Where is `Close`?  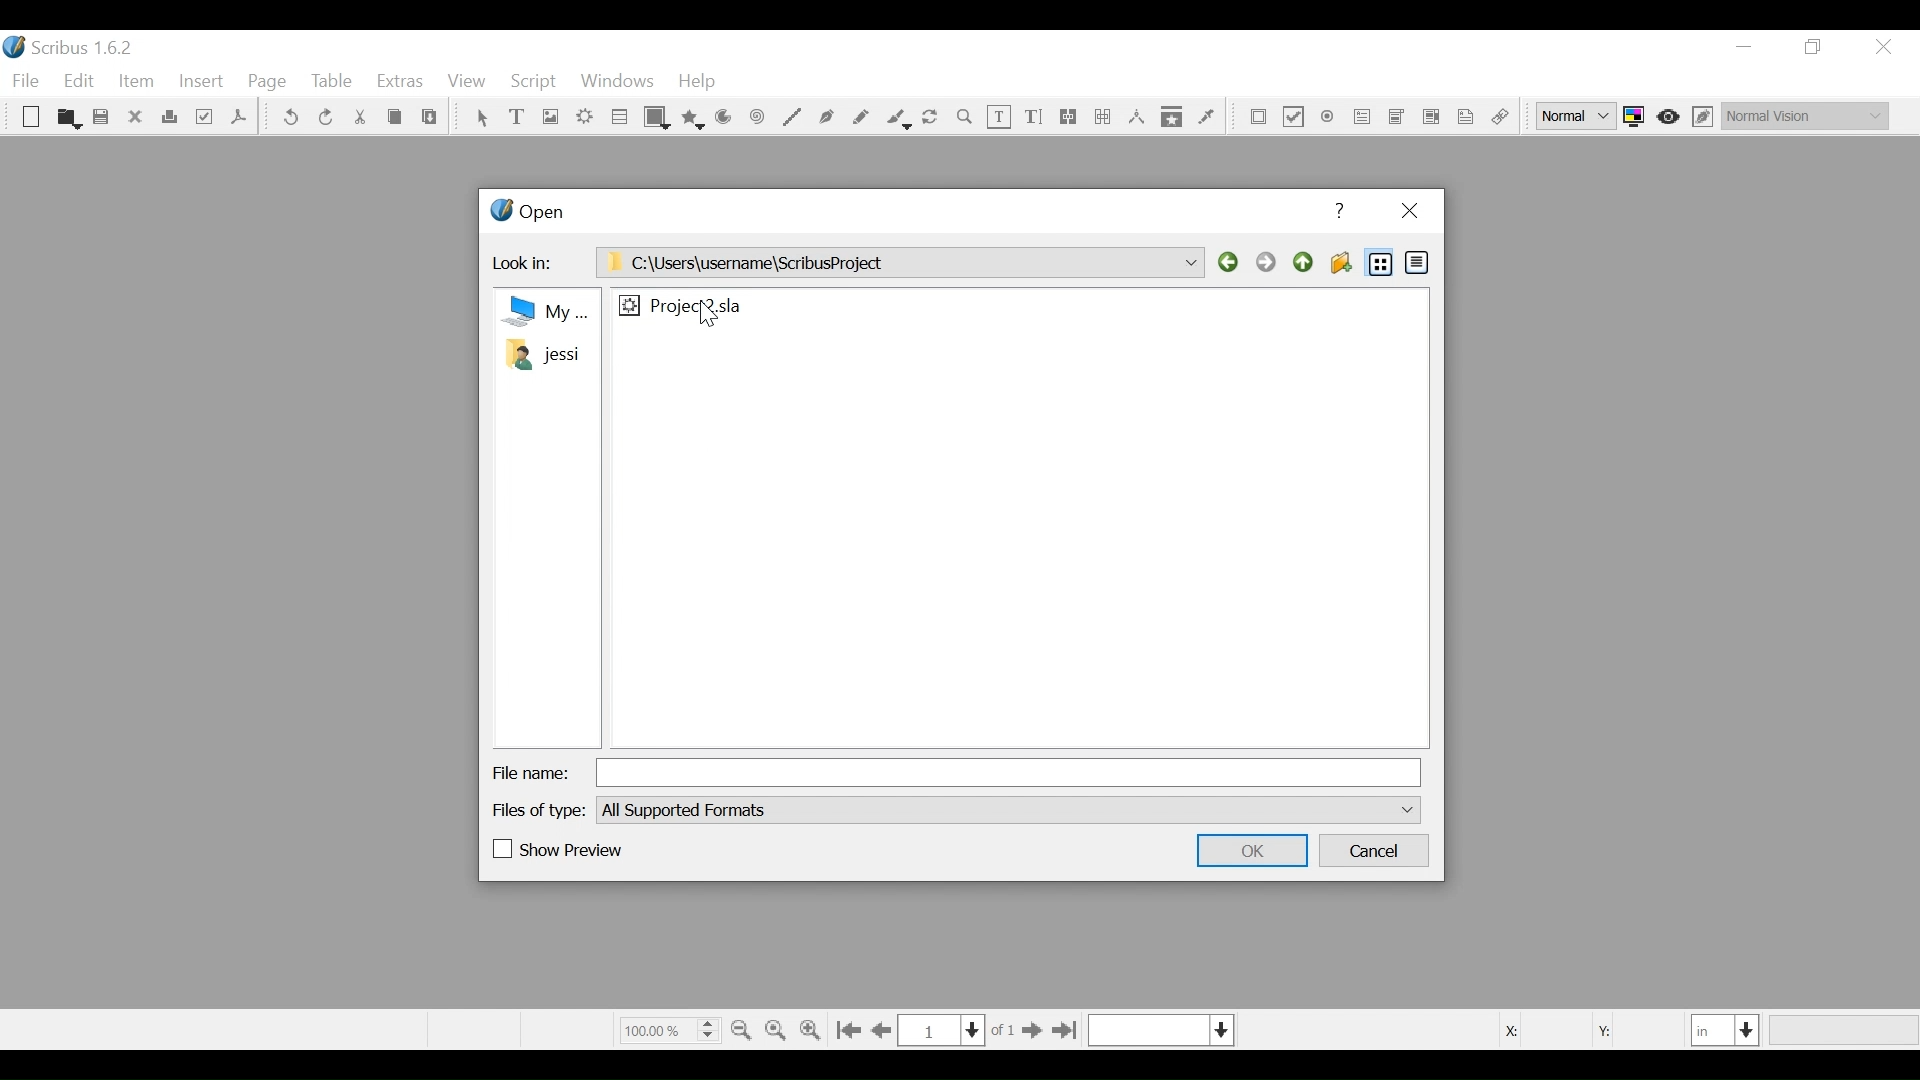
Close is located at coordinates (1882, 47).